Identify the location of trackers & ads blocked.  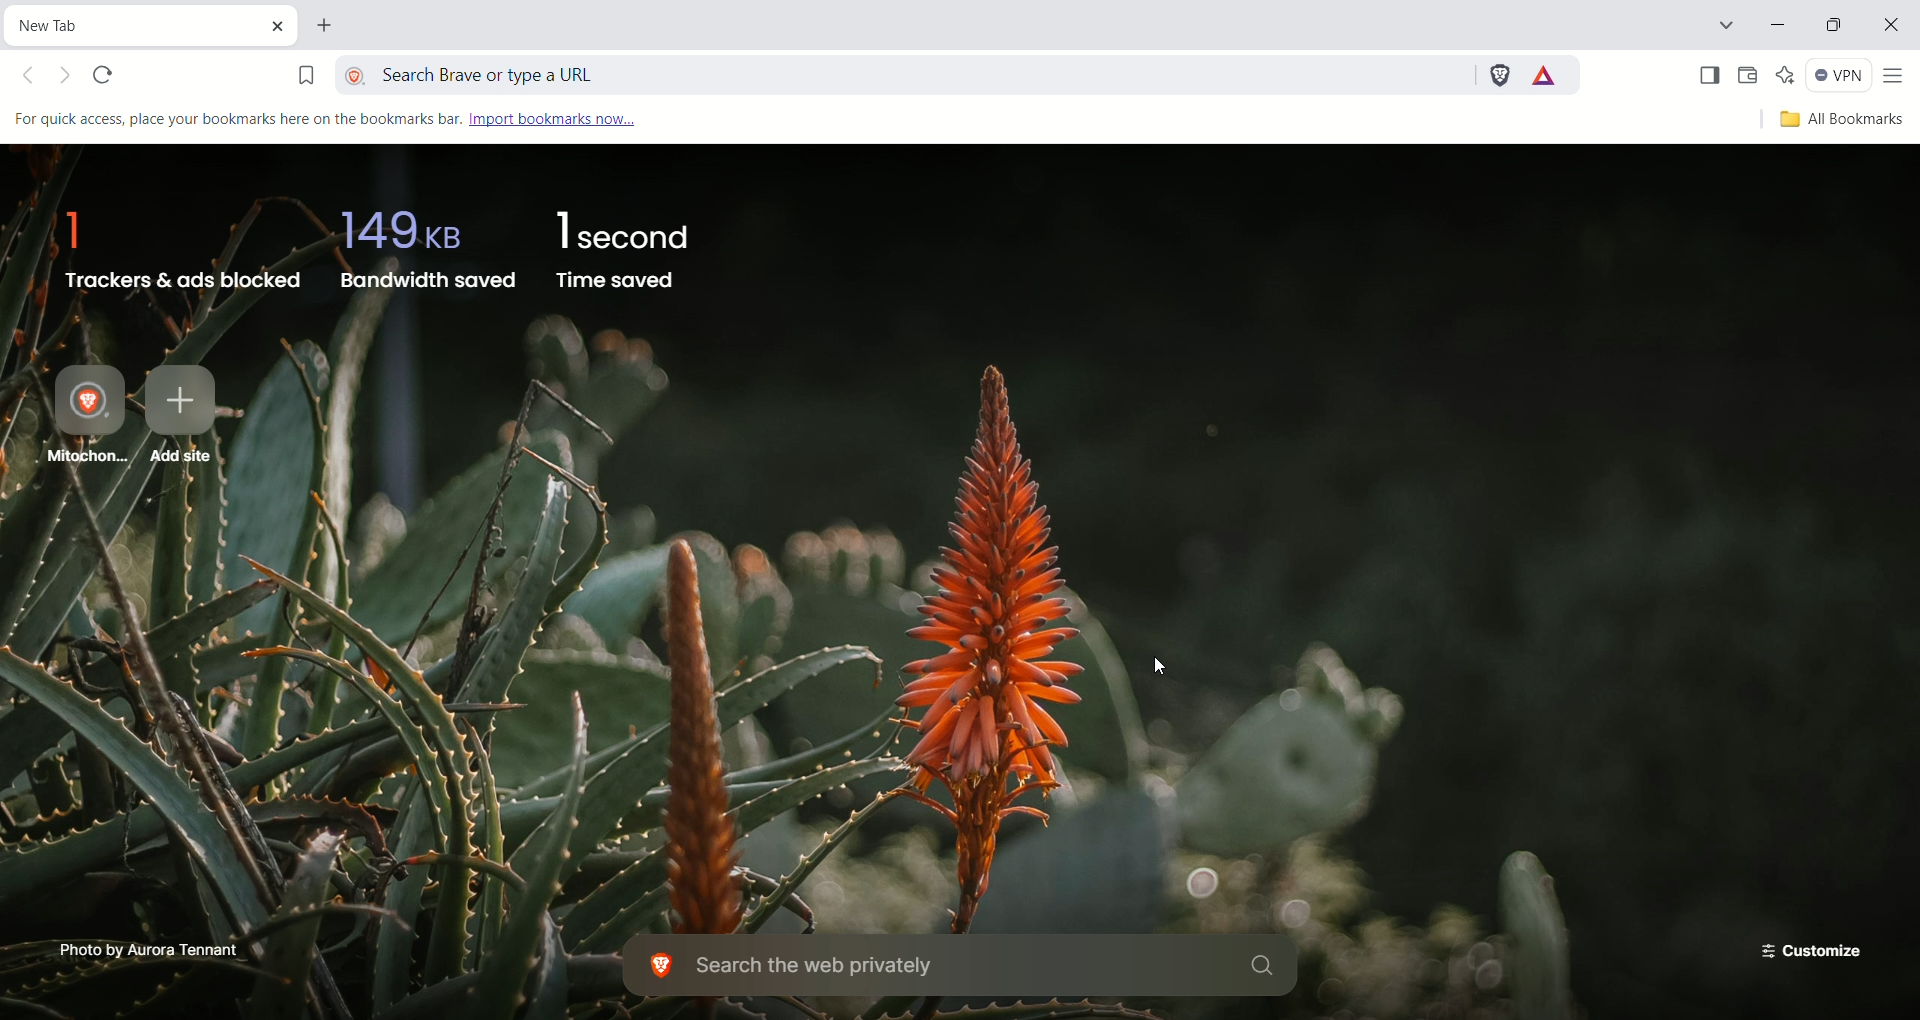
(175, 243).